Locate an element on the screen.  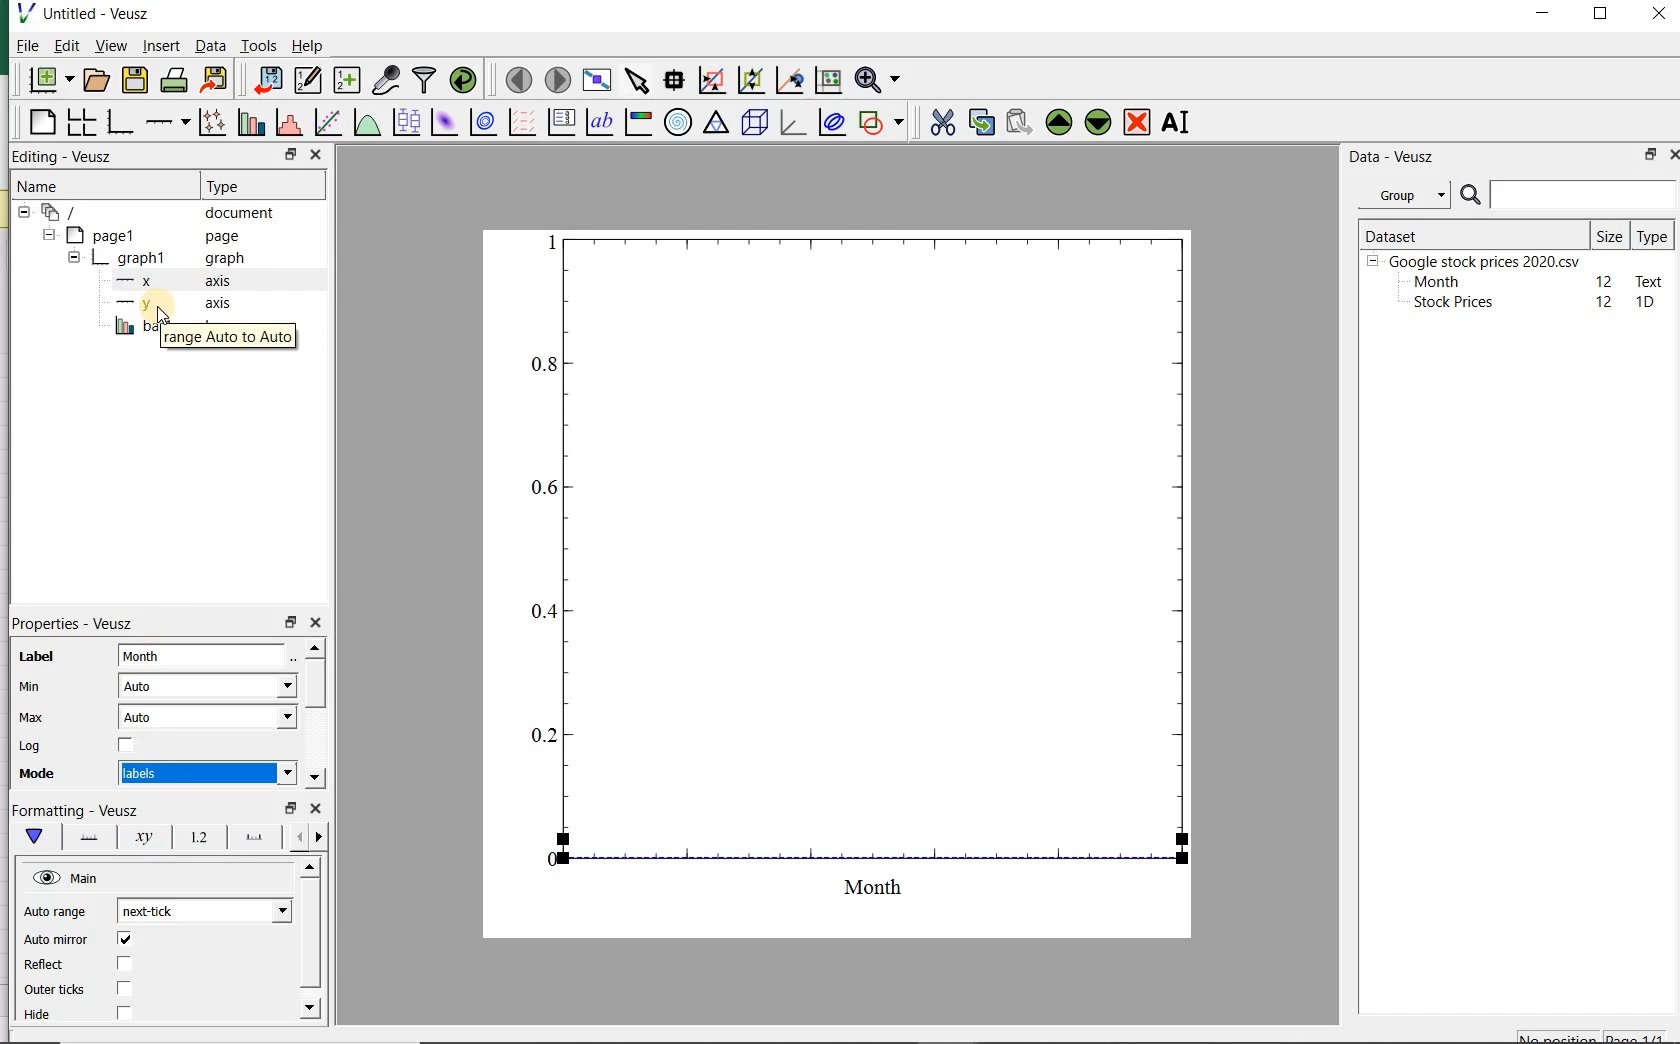
plot a 2d dataset as an image is located at coordinates (442, 122).